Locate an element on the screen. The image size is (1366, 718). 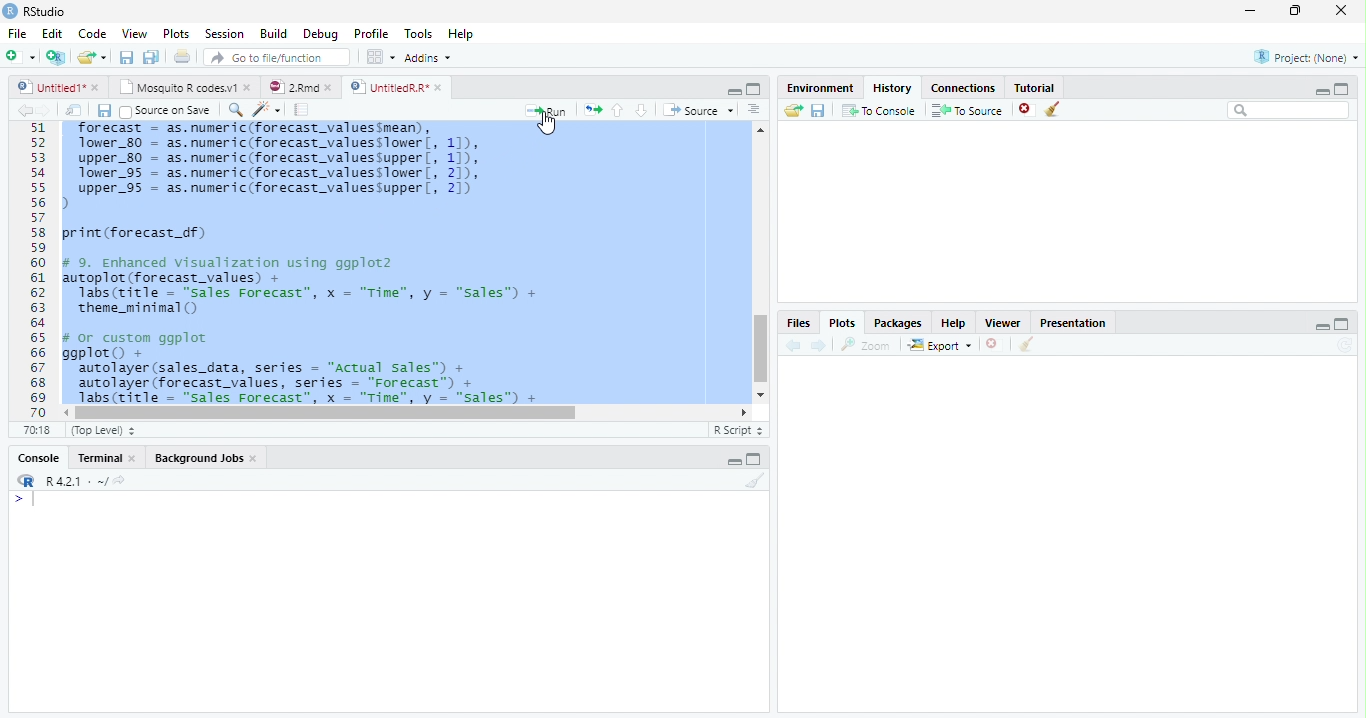
Save all open files is located at coordinates (152, 57).